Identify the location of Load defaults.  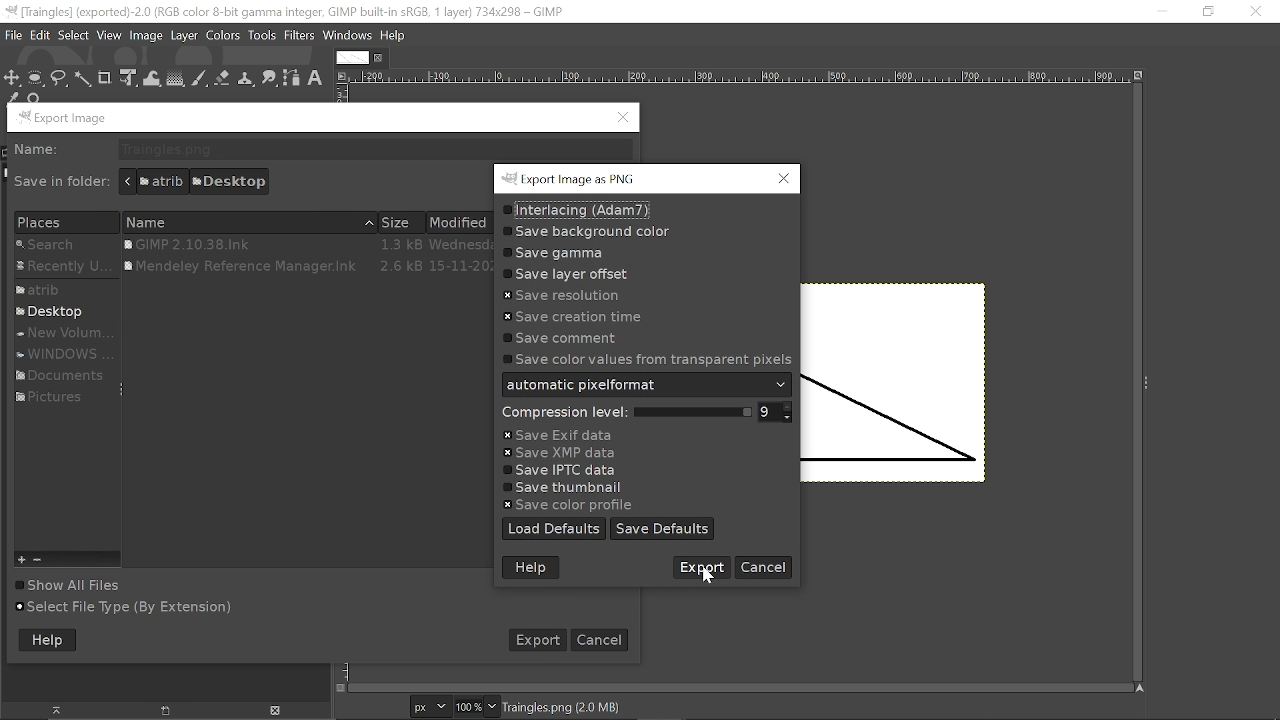
(555, 529).